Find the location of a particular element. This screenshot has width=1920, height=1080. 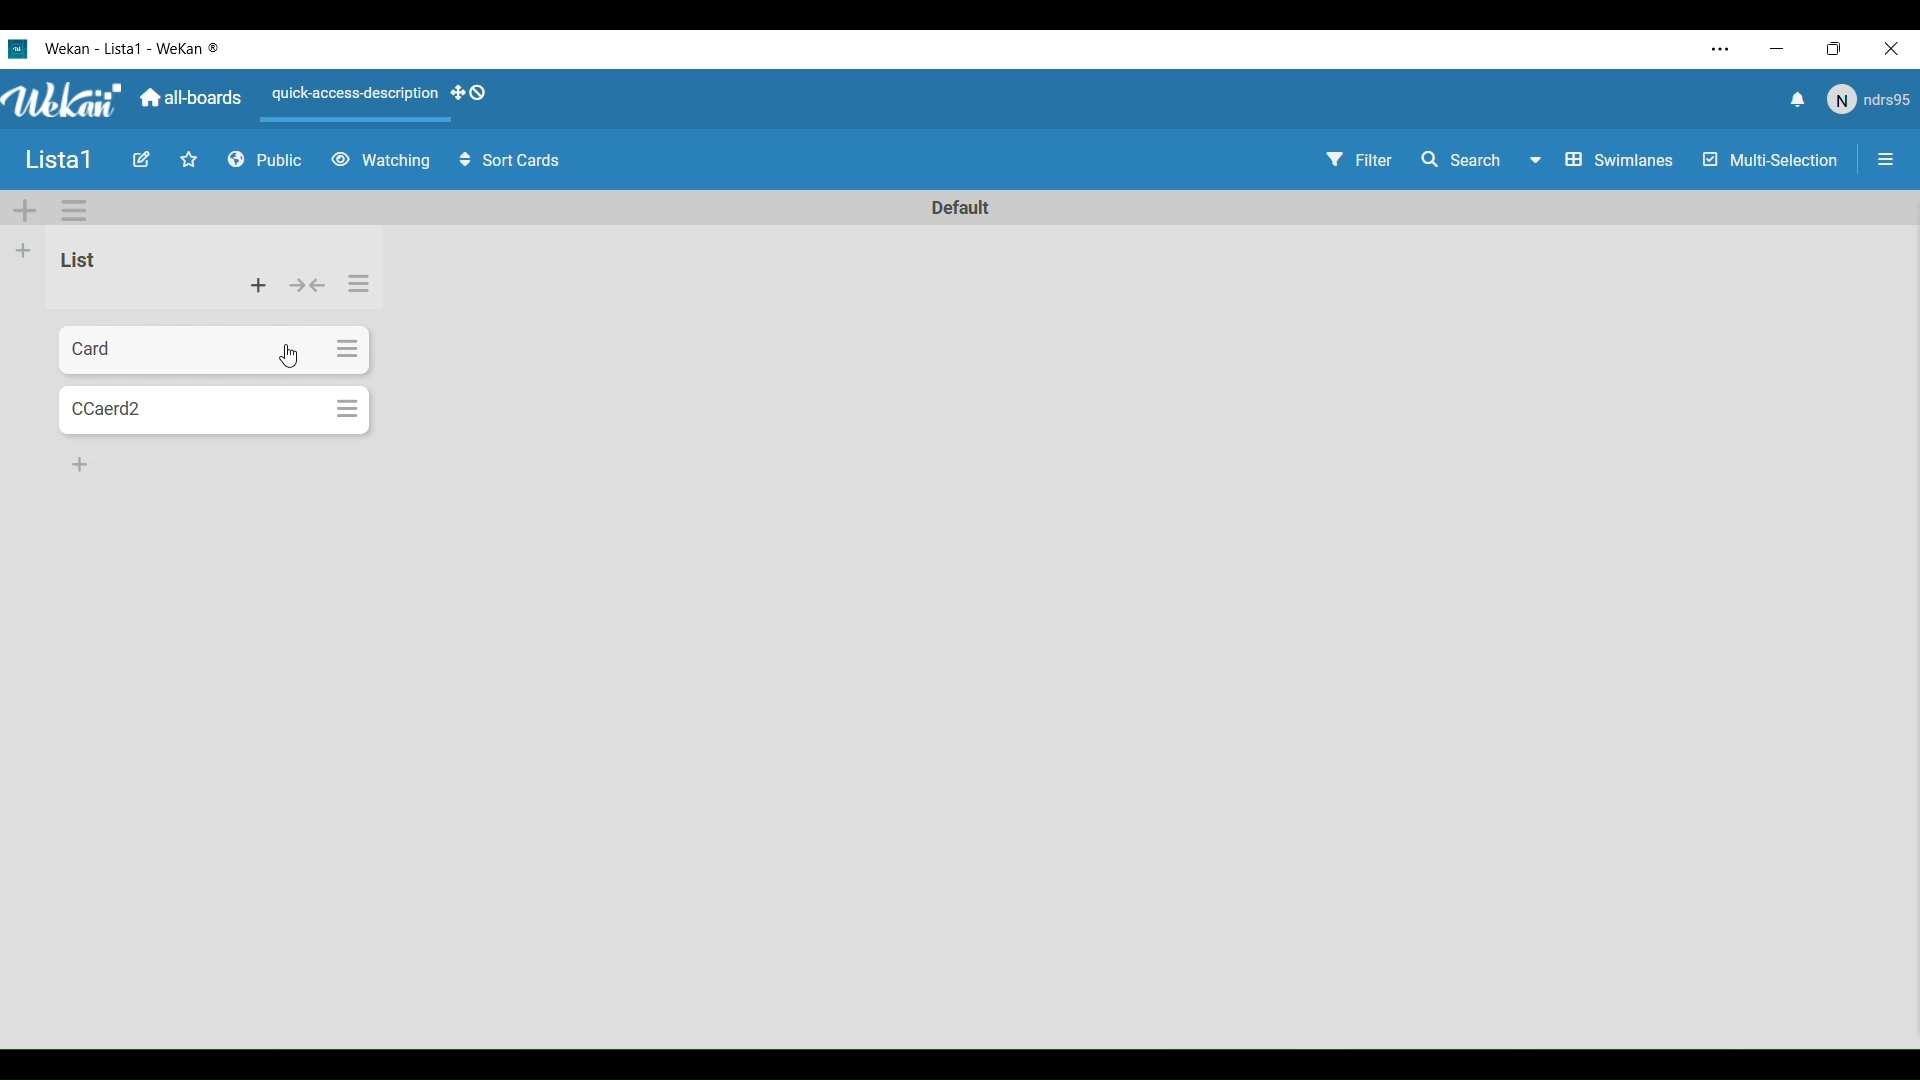

List is located at coordinates (76, 259).